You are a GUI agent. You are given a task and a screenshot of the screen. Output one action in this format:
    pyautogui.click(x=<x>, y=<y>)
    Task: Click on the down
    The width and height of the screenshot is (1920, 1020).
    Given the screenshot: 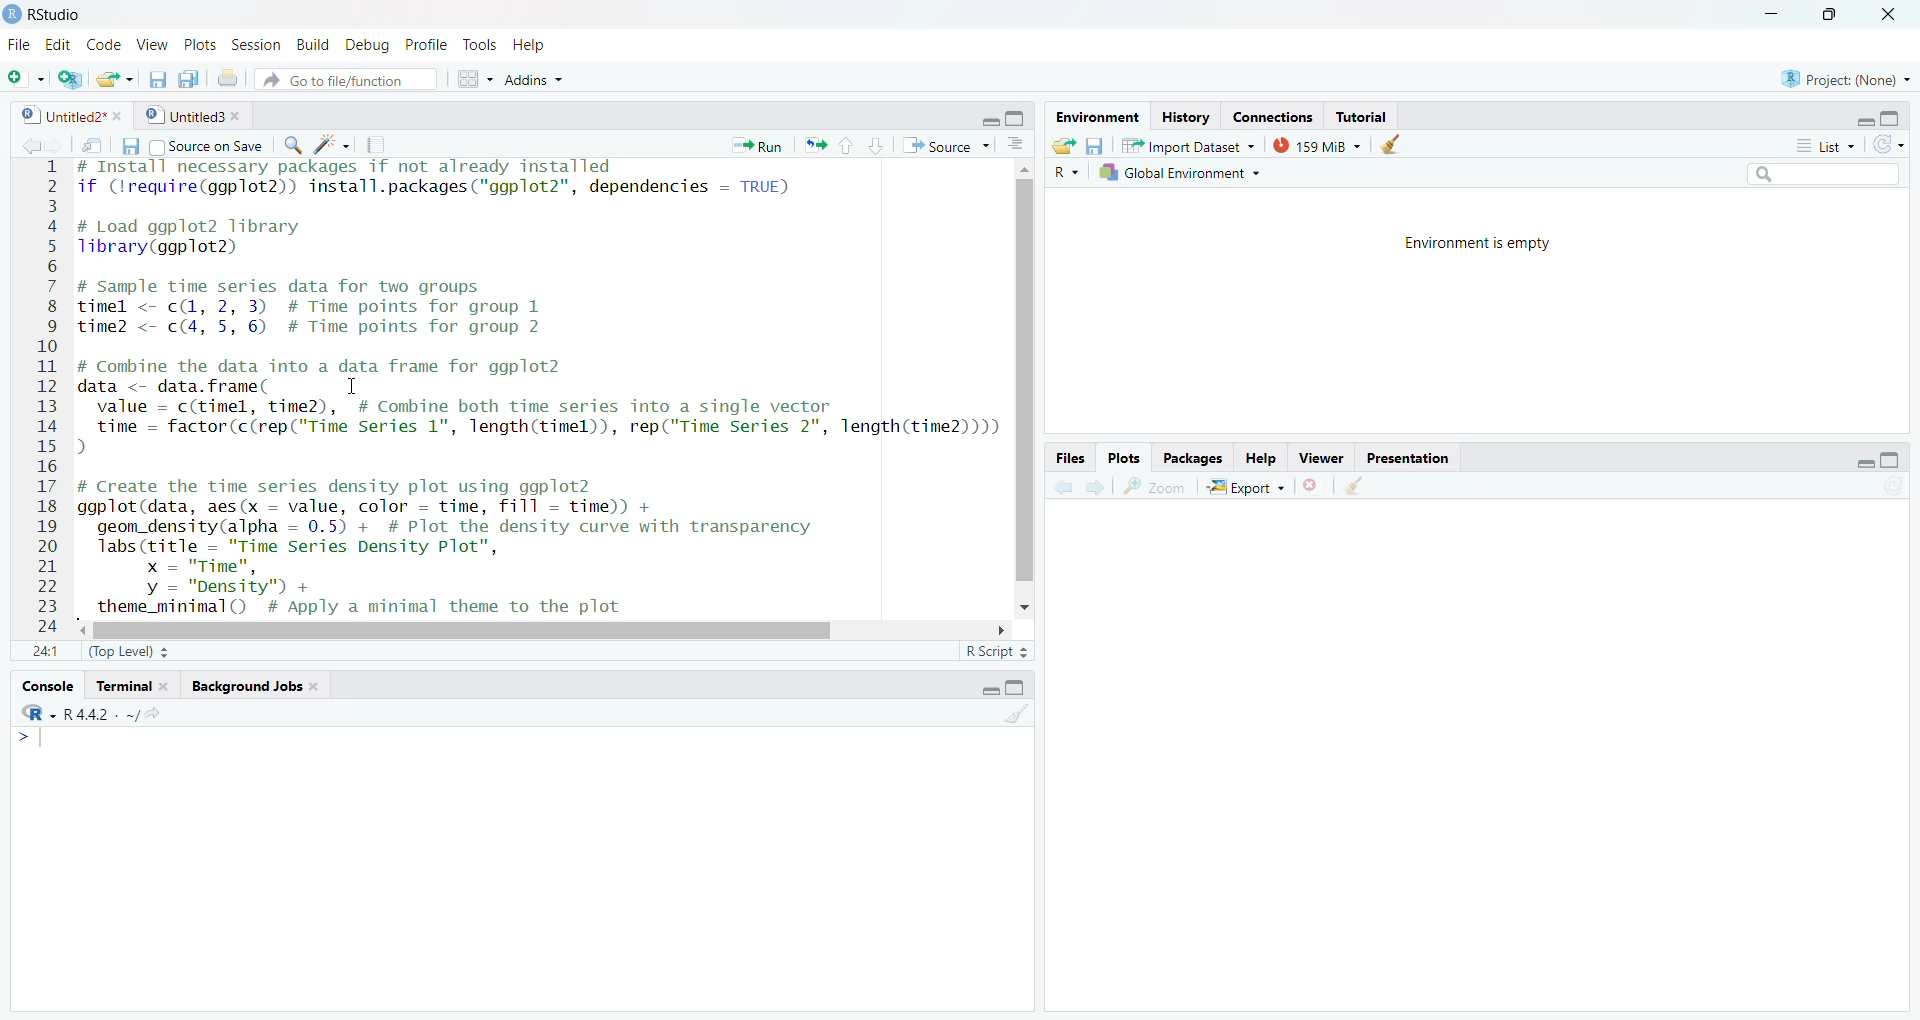 What is the action you would take?
    pyautogui.click(x=876, y=146)
    